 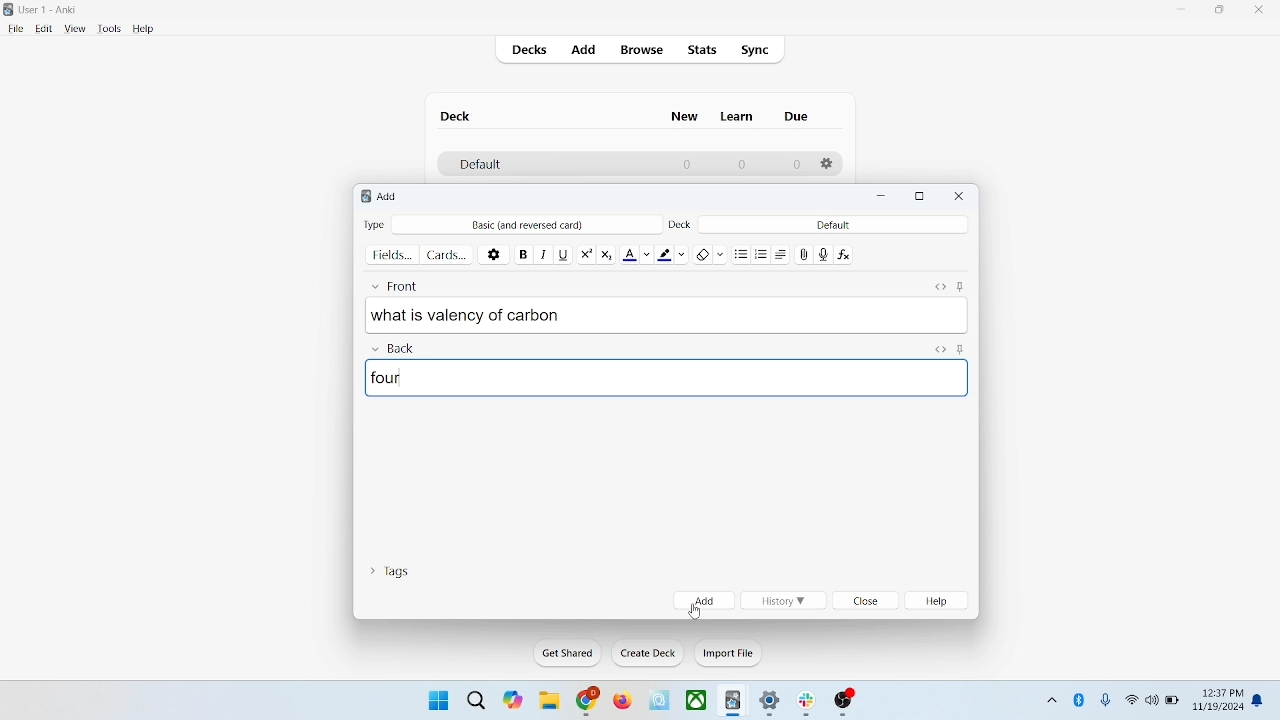 What do you see at coordinates (399, 283) in the screenshot?
I see `front` at bounding box center [399, 283].